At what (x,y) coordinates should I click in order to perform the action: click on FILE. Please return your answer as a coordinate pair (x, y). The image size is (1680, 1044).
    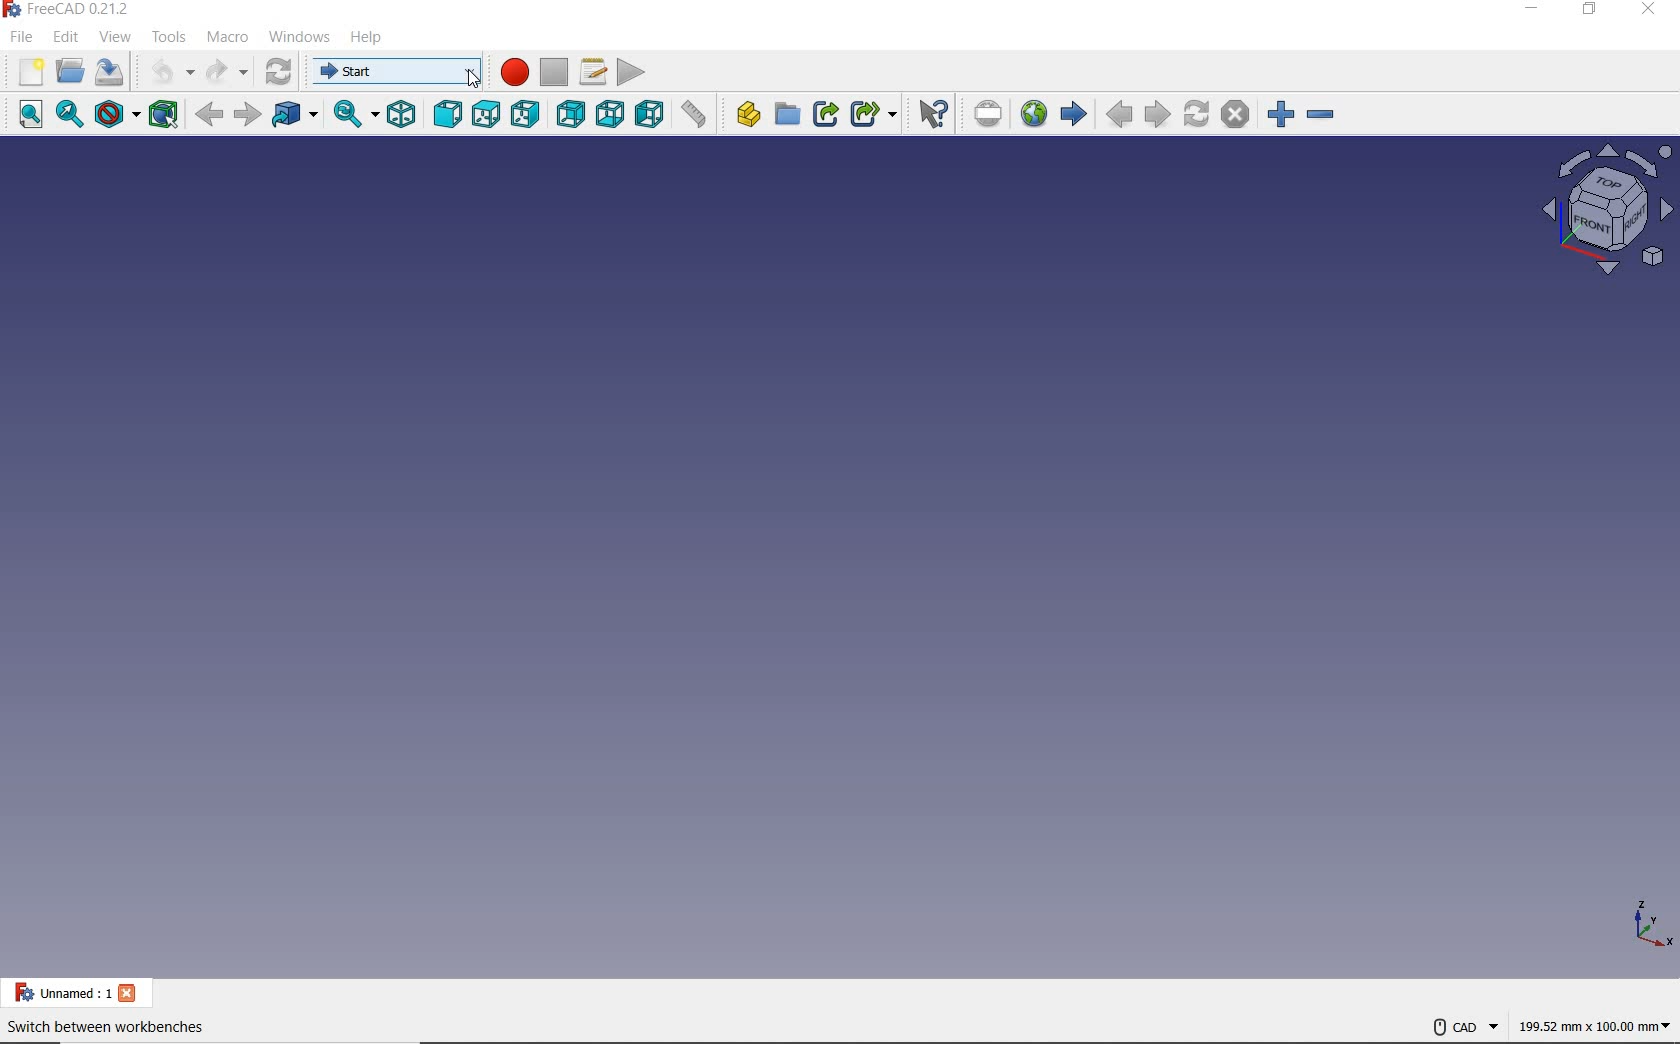
    Looking at the image, I should click on (20, 37).